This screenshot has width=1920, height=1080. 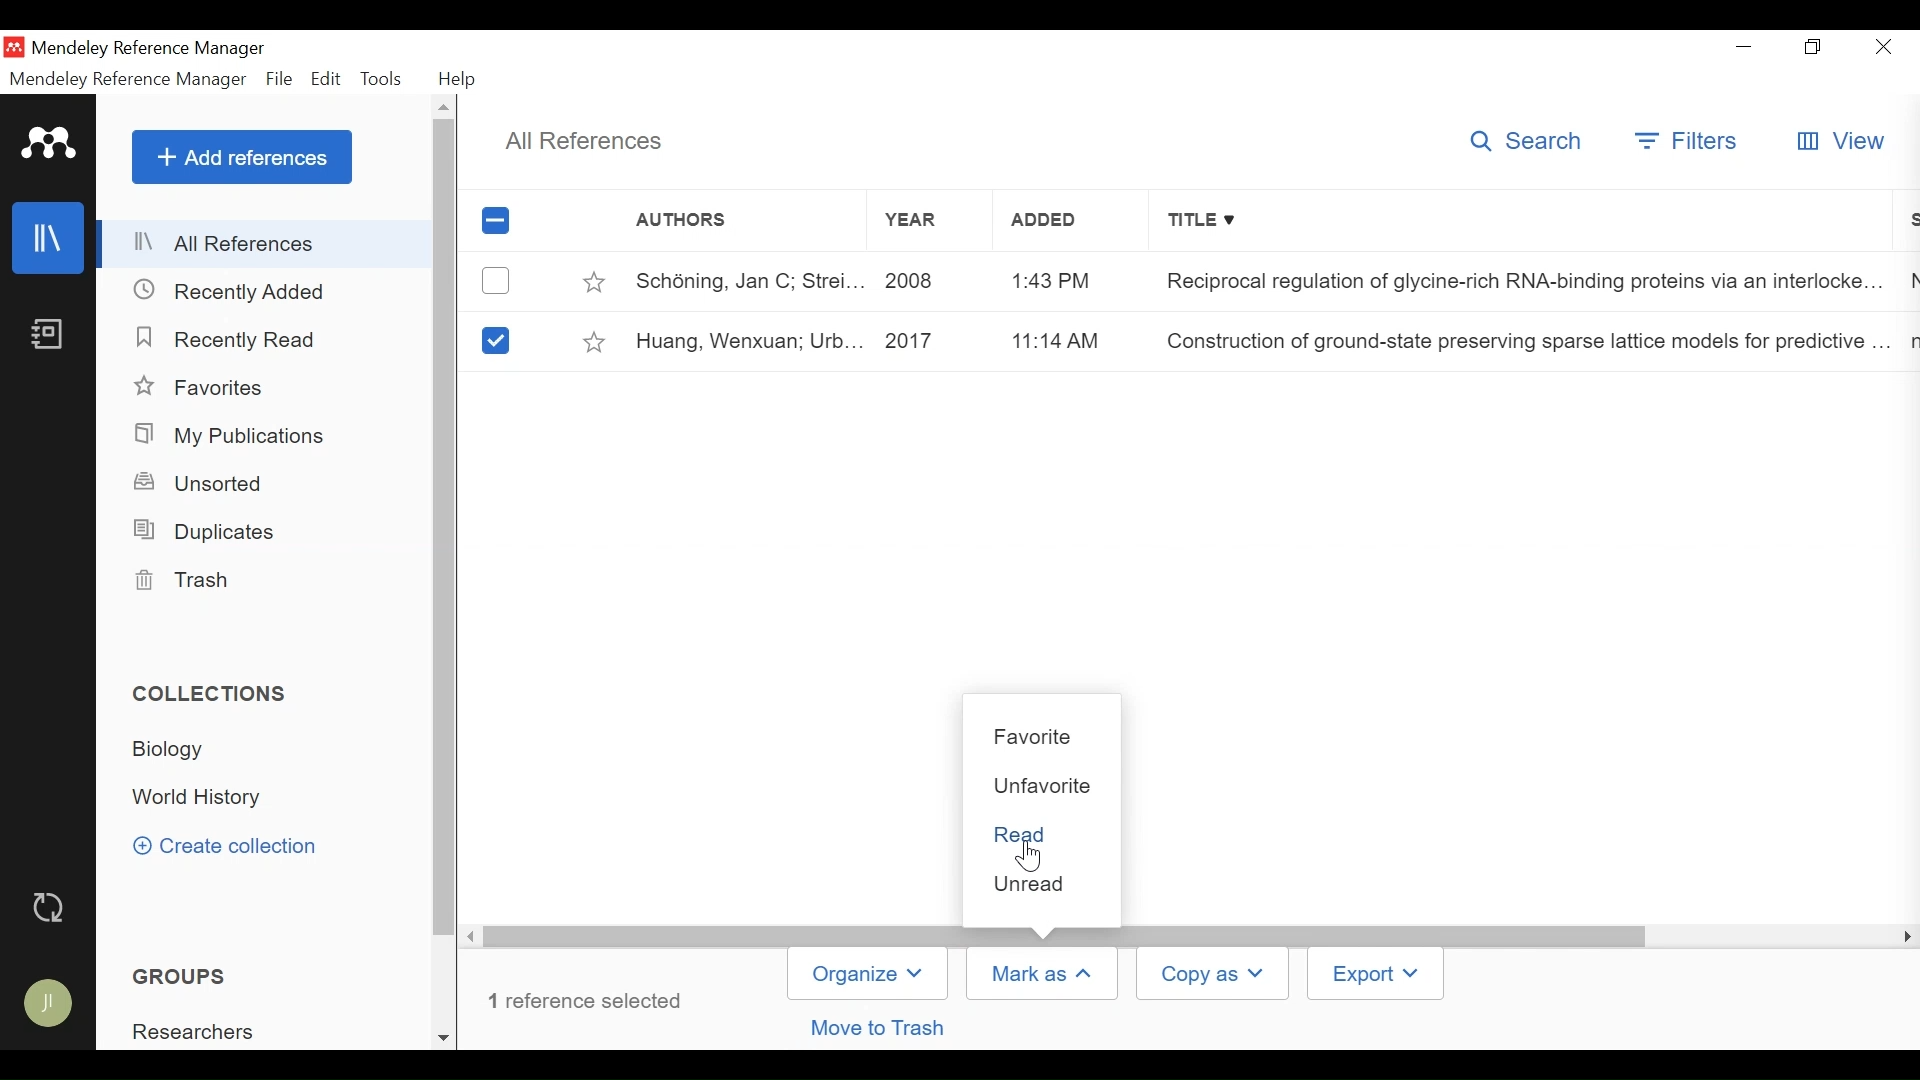 What do you see at coordinates (229, 337) in the screenshot?
I see `Recently Read` at bounding box center [229, 337].